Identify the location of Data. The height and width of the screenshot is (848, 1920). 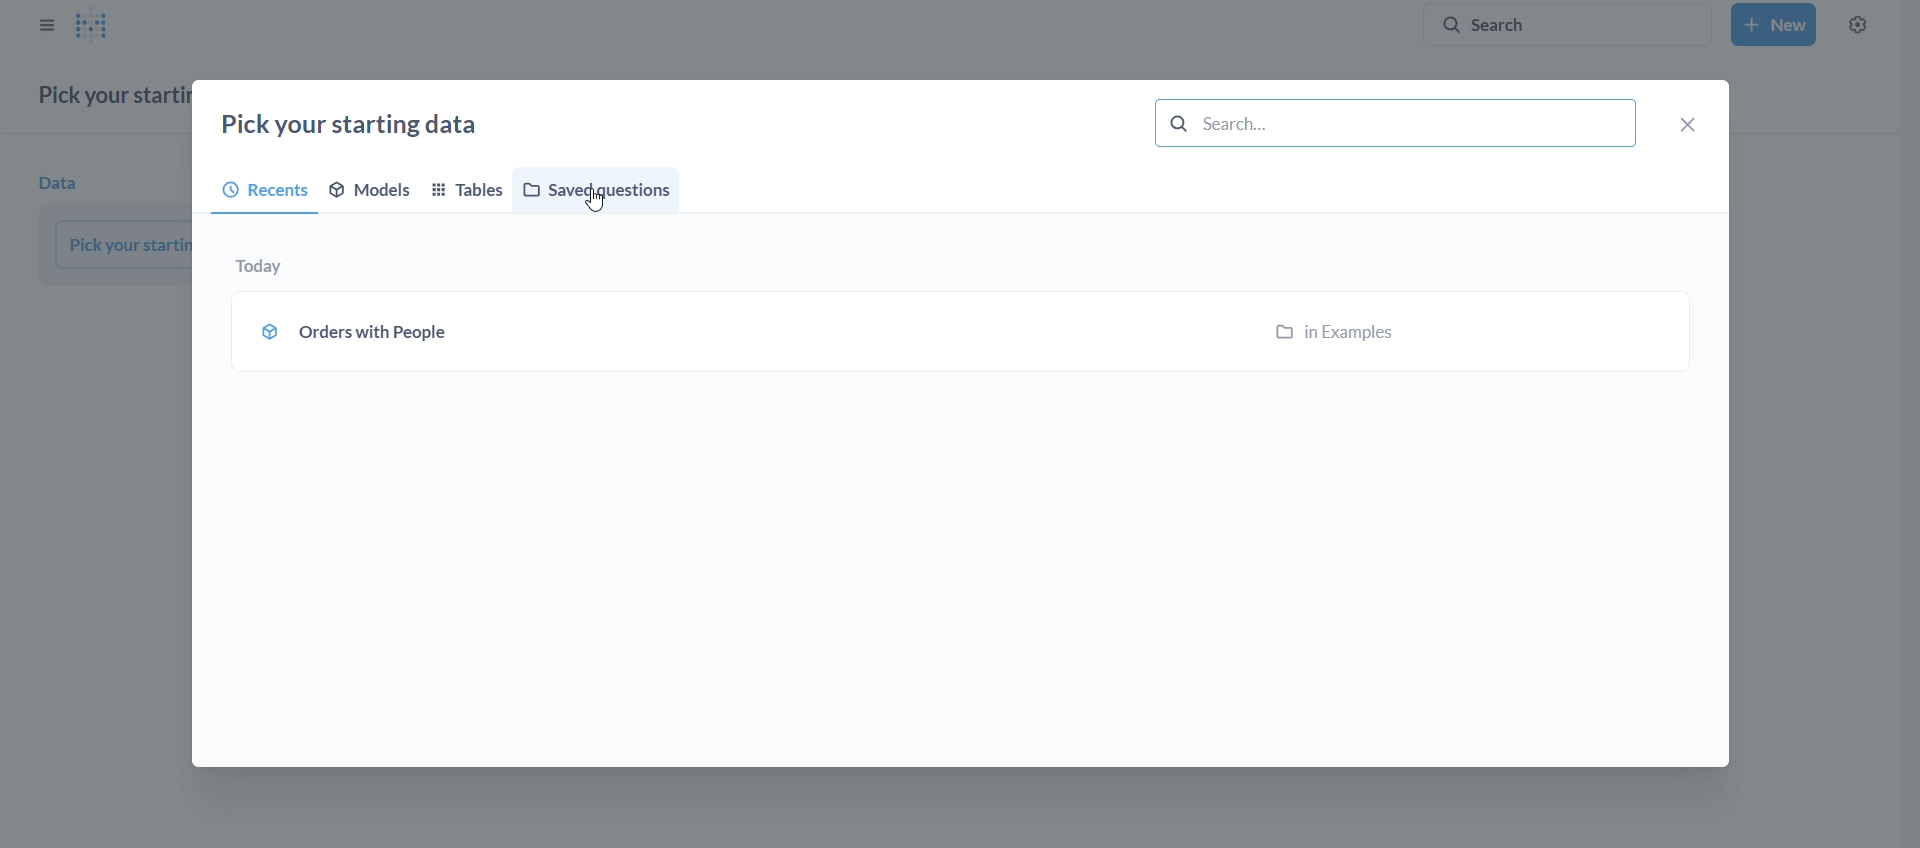
(63, 184).